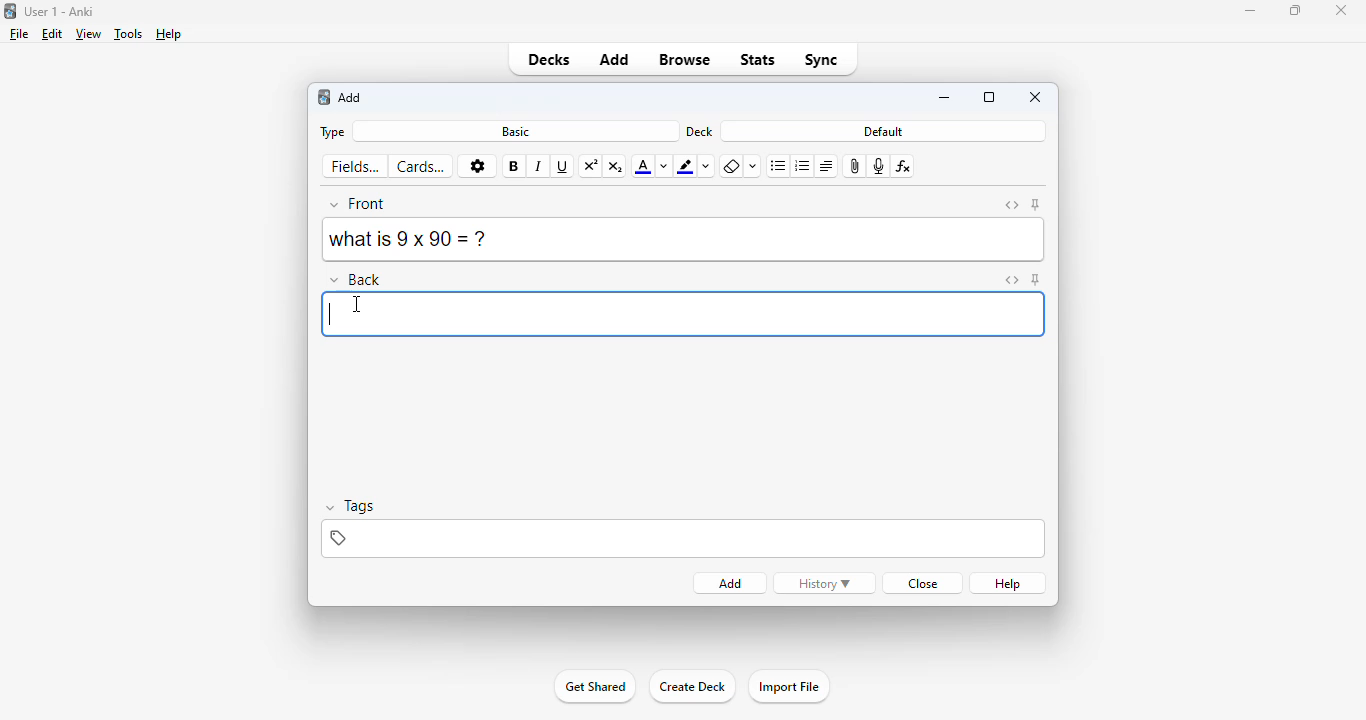  Describe the element at coordinates (989, 97) in the screenshot. I see `maximize` at that location.